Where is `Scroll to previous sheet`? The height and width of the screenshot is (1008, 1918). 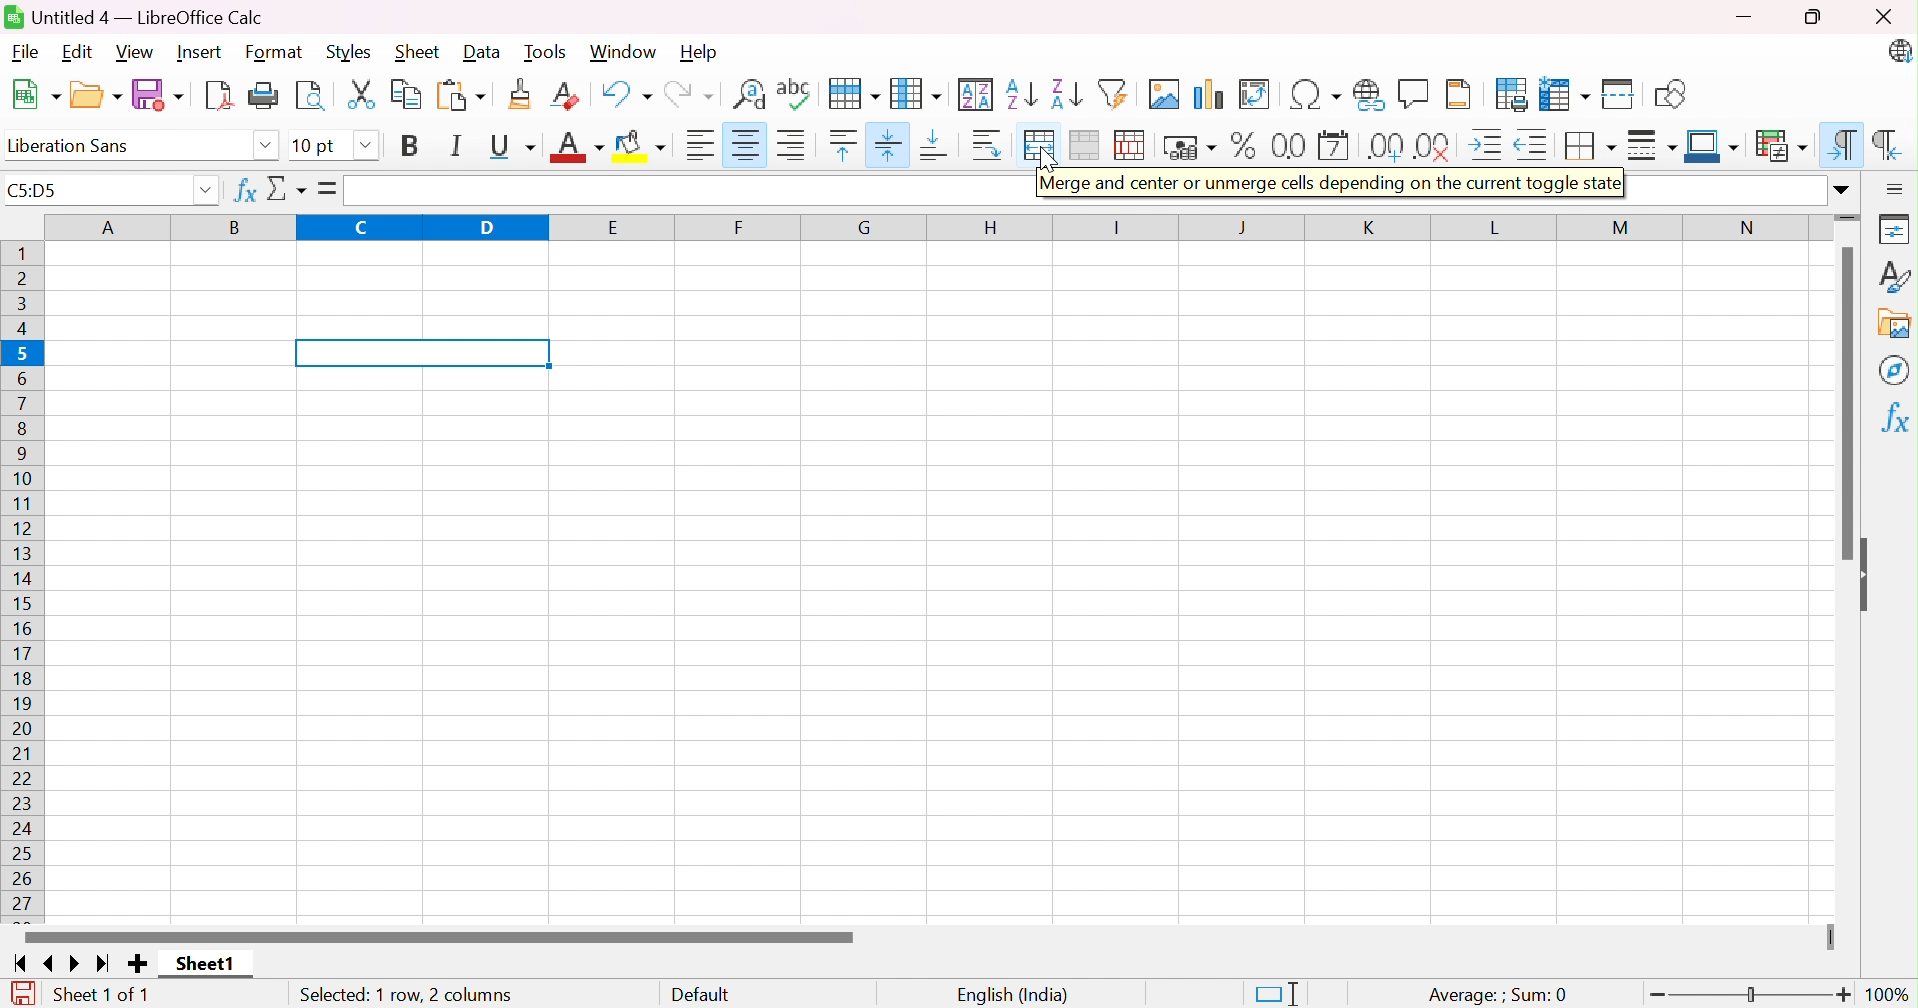
Scroll to previous sheet is located at coordinates (51, 966).